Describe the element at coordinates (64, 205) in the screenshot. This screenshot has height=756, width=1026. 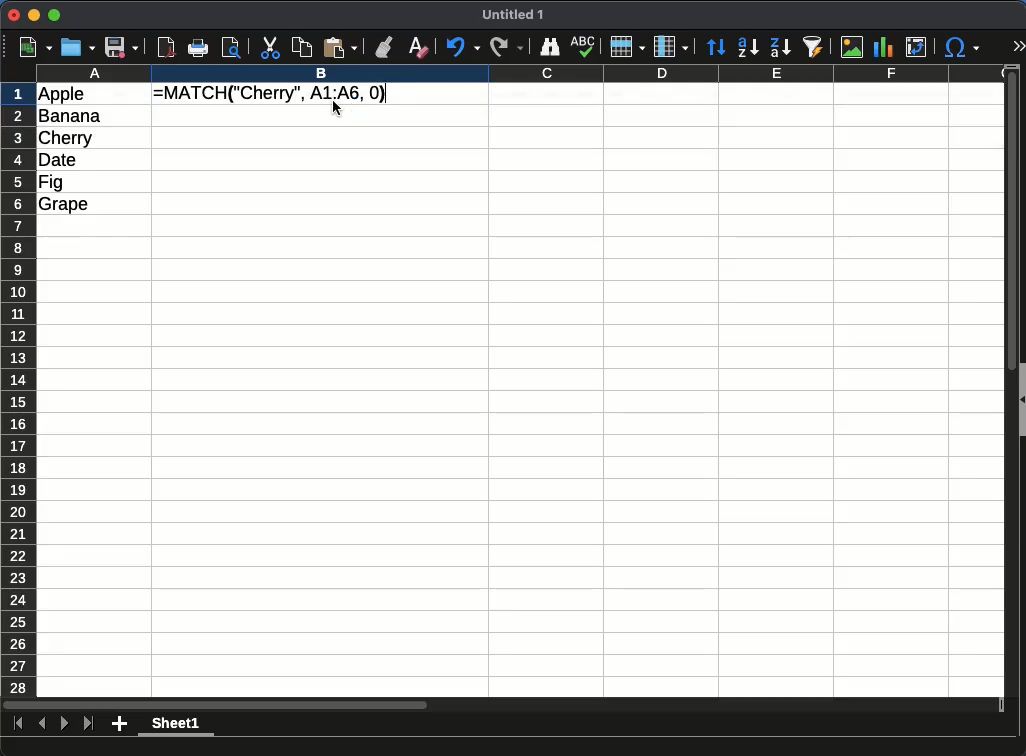
I see `grape` at that location.